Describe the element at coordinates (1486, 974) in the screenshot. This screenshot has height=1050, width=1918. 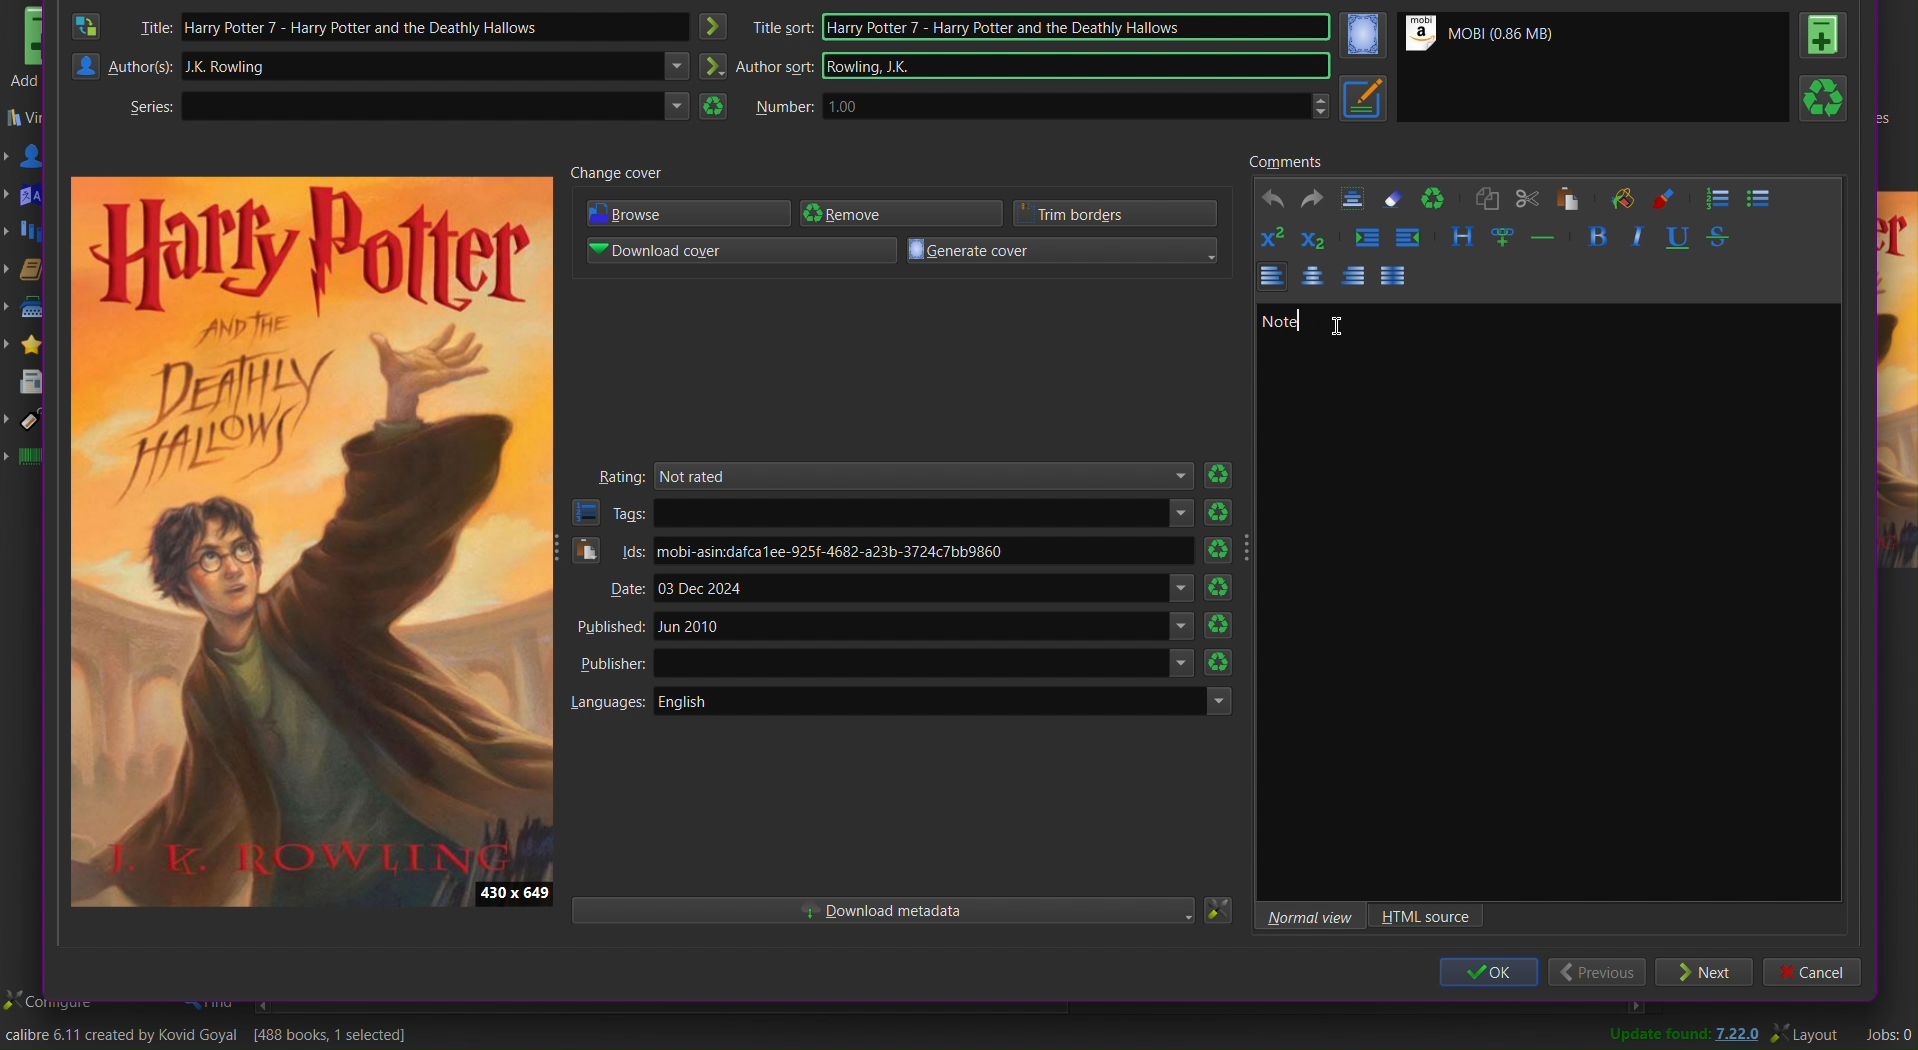
I see `OK` at that location.